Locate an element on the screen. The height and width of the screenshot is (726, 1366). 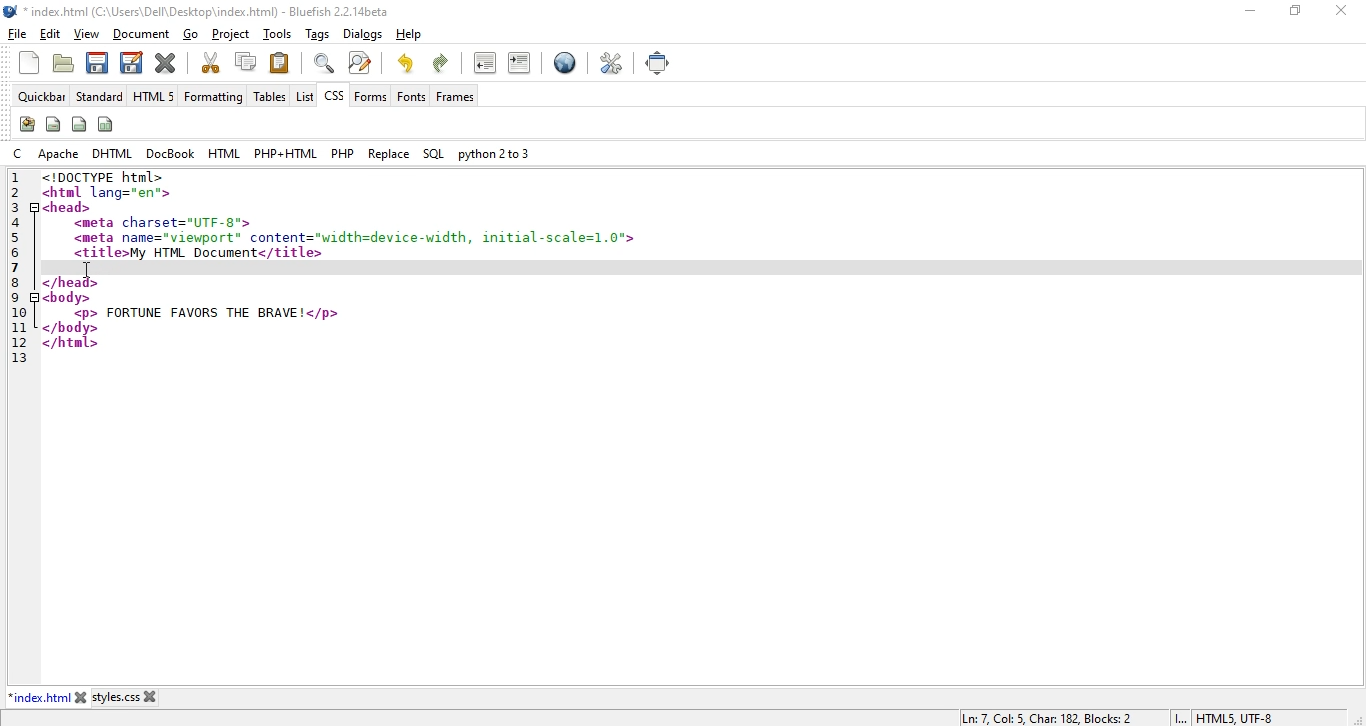
edit preferences is located at coordinates (613, 62).